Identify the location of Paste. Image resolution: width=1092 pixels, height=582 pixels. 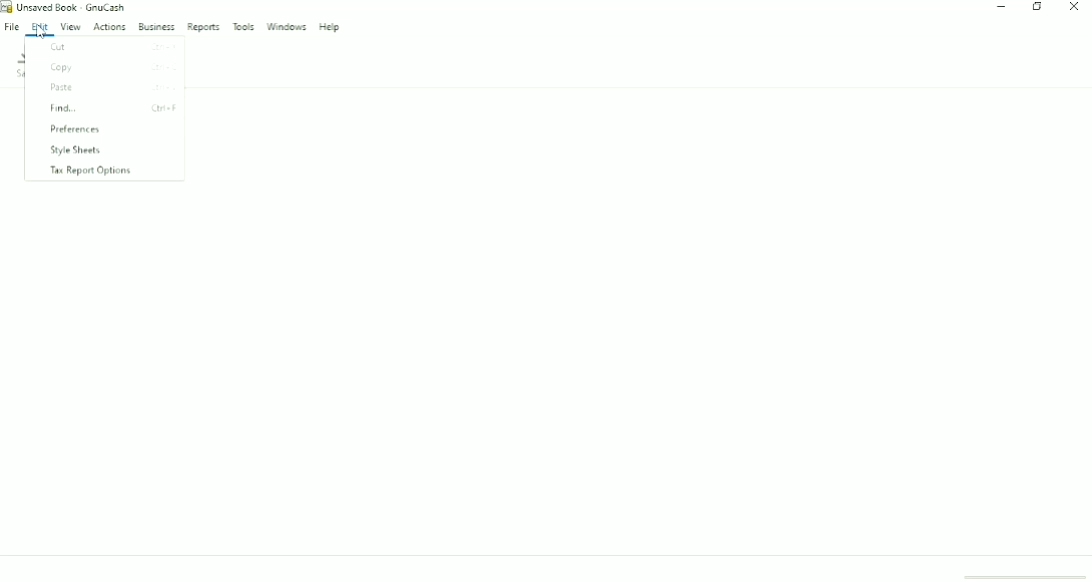
(112, 89).